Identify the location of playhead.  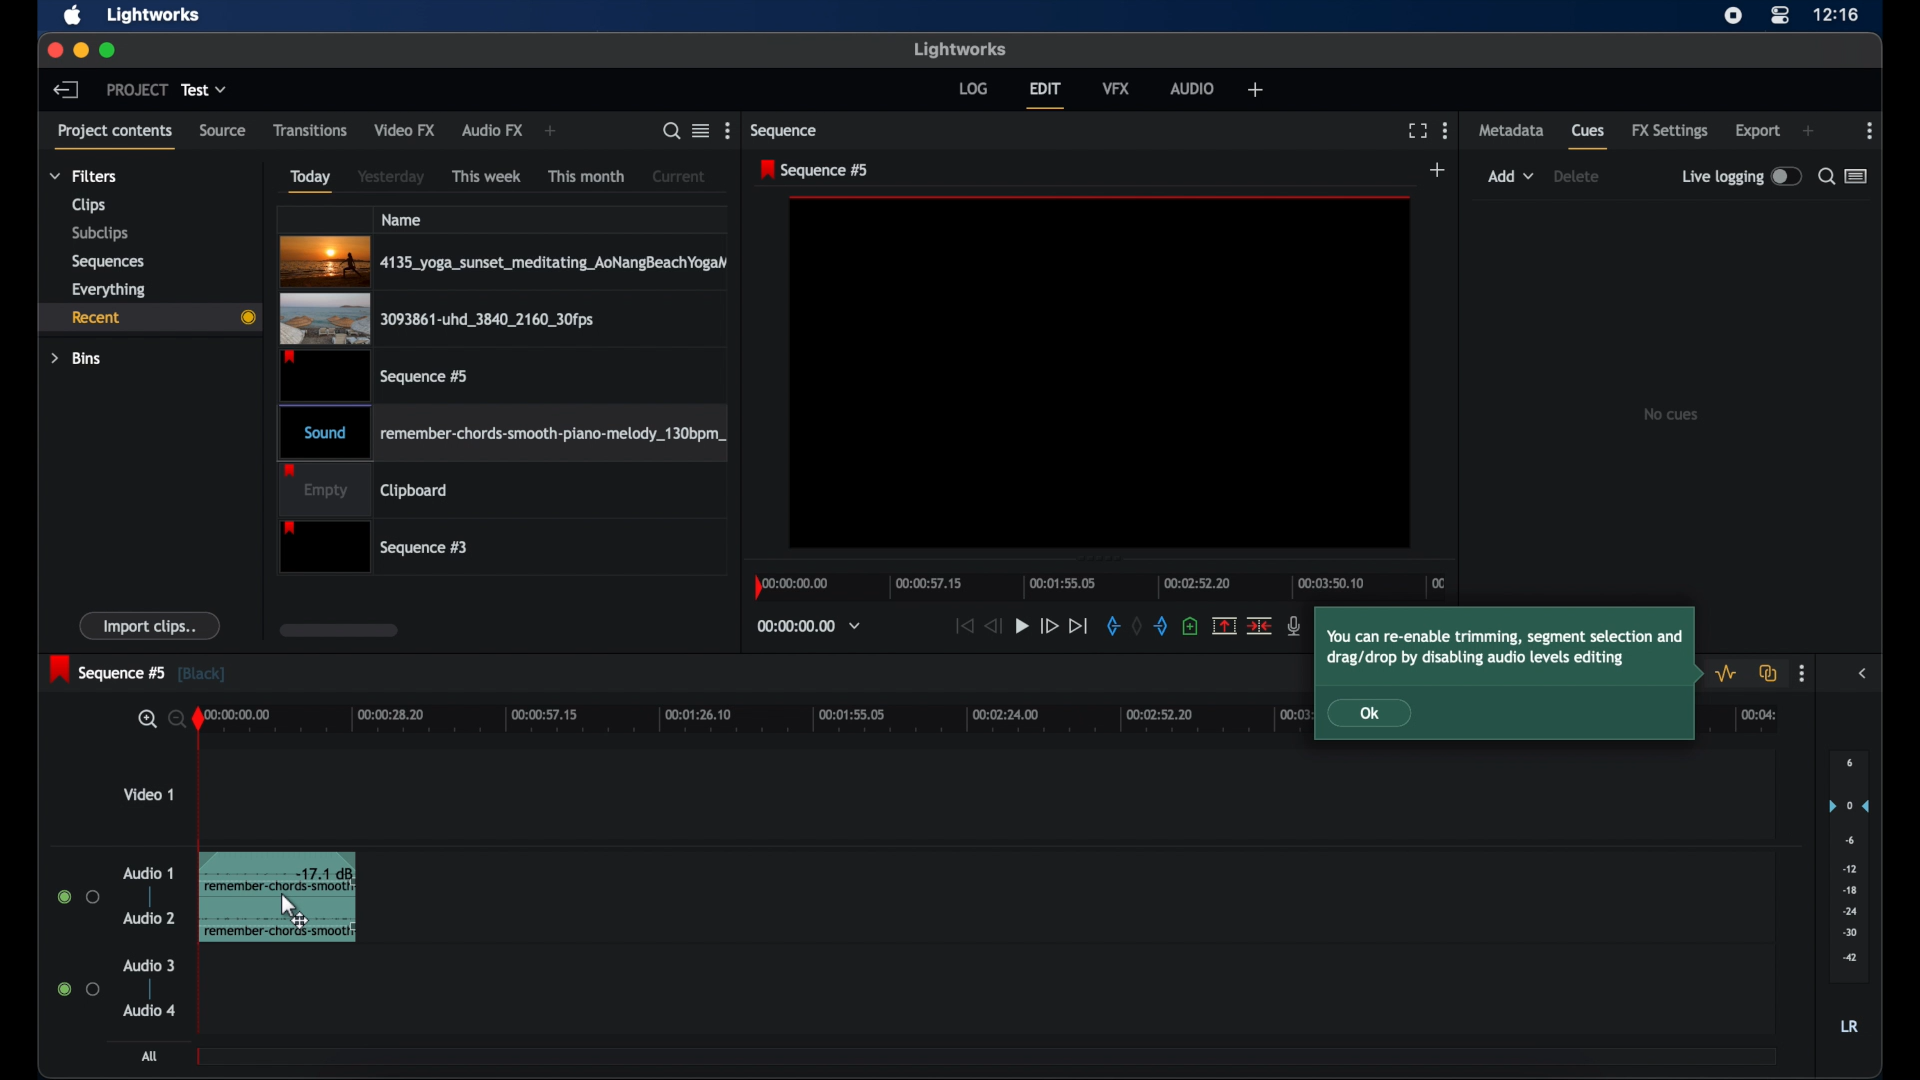
(198, 719).